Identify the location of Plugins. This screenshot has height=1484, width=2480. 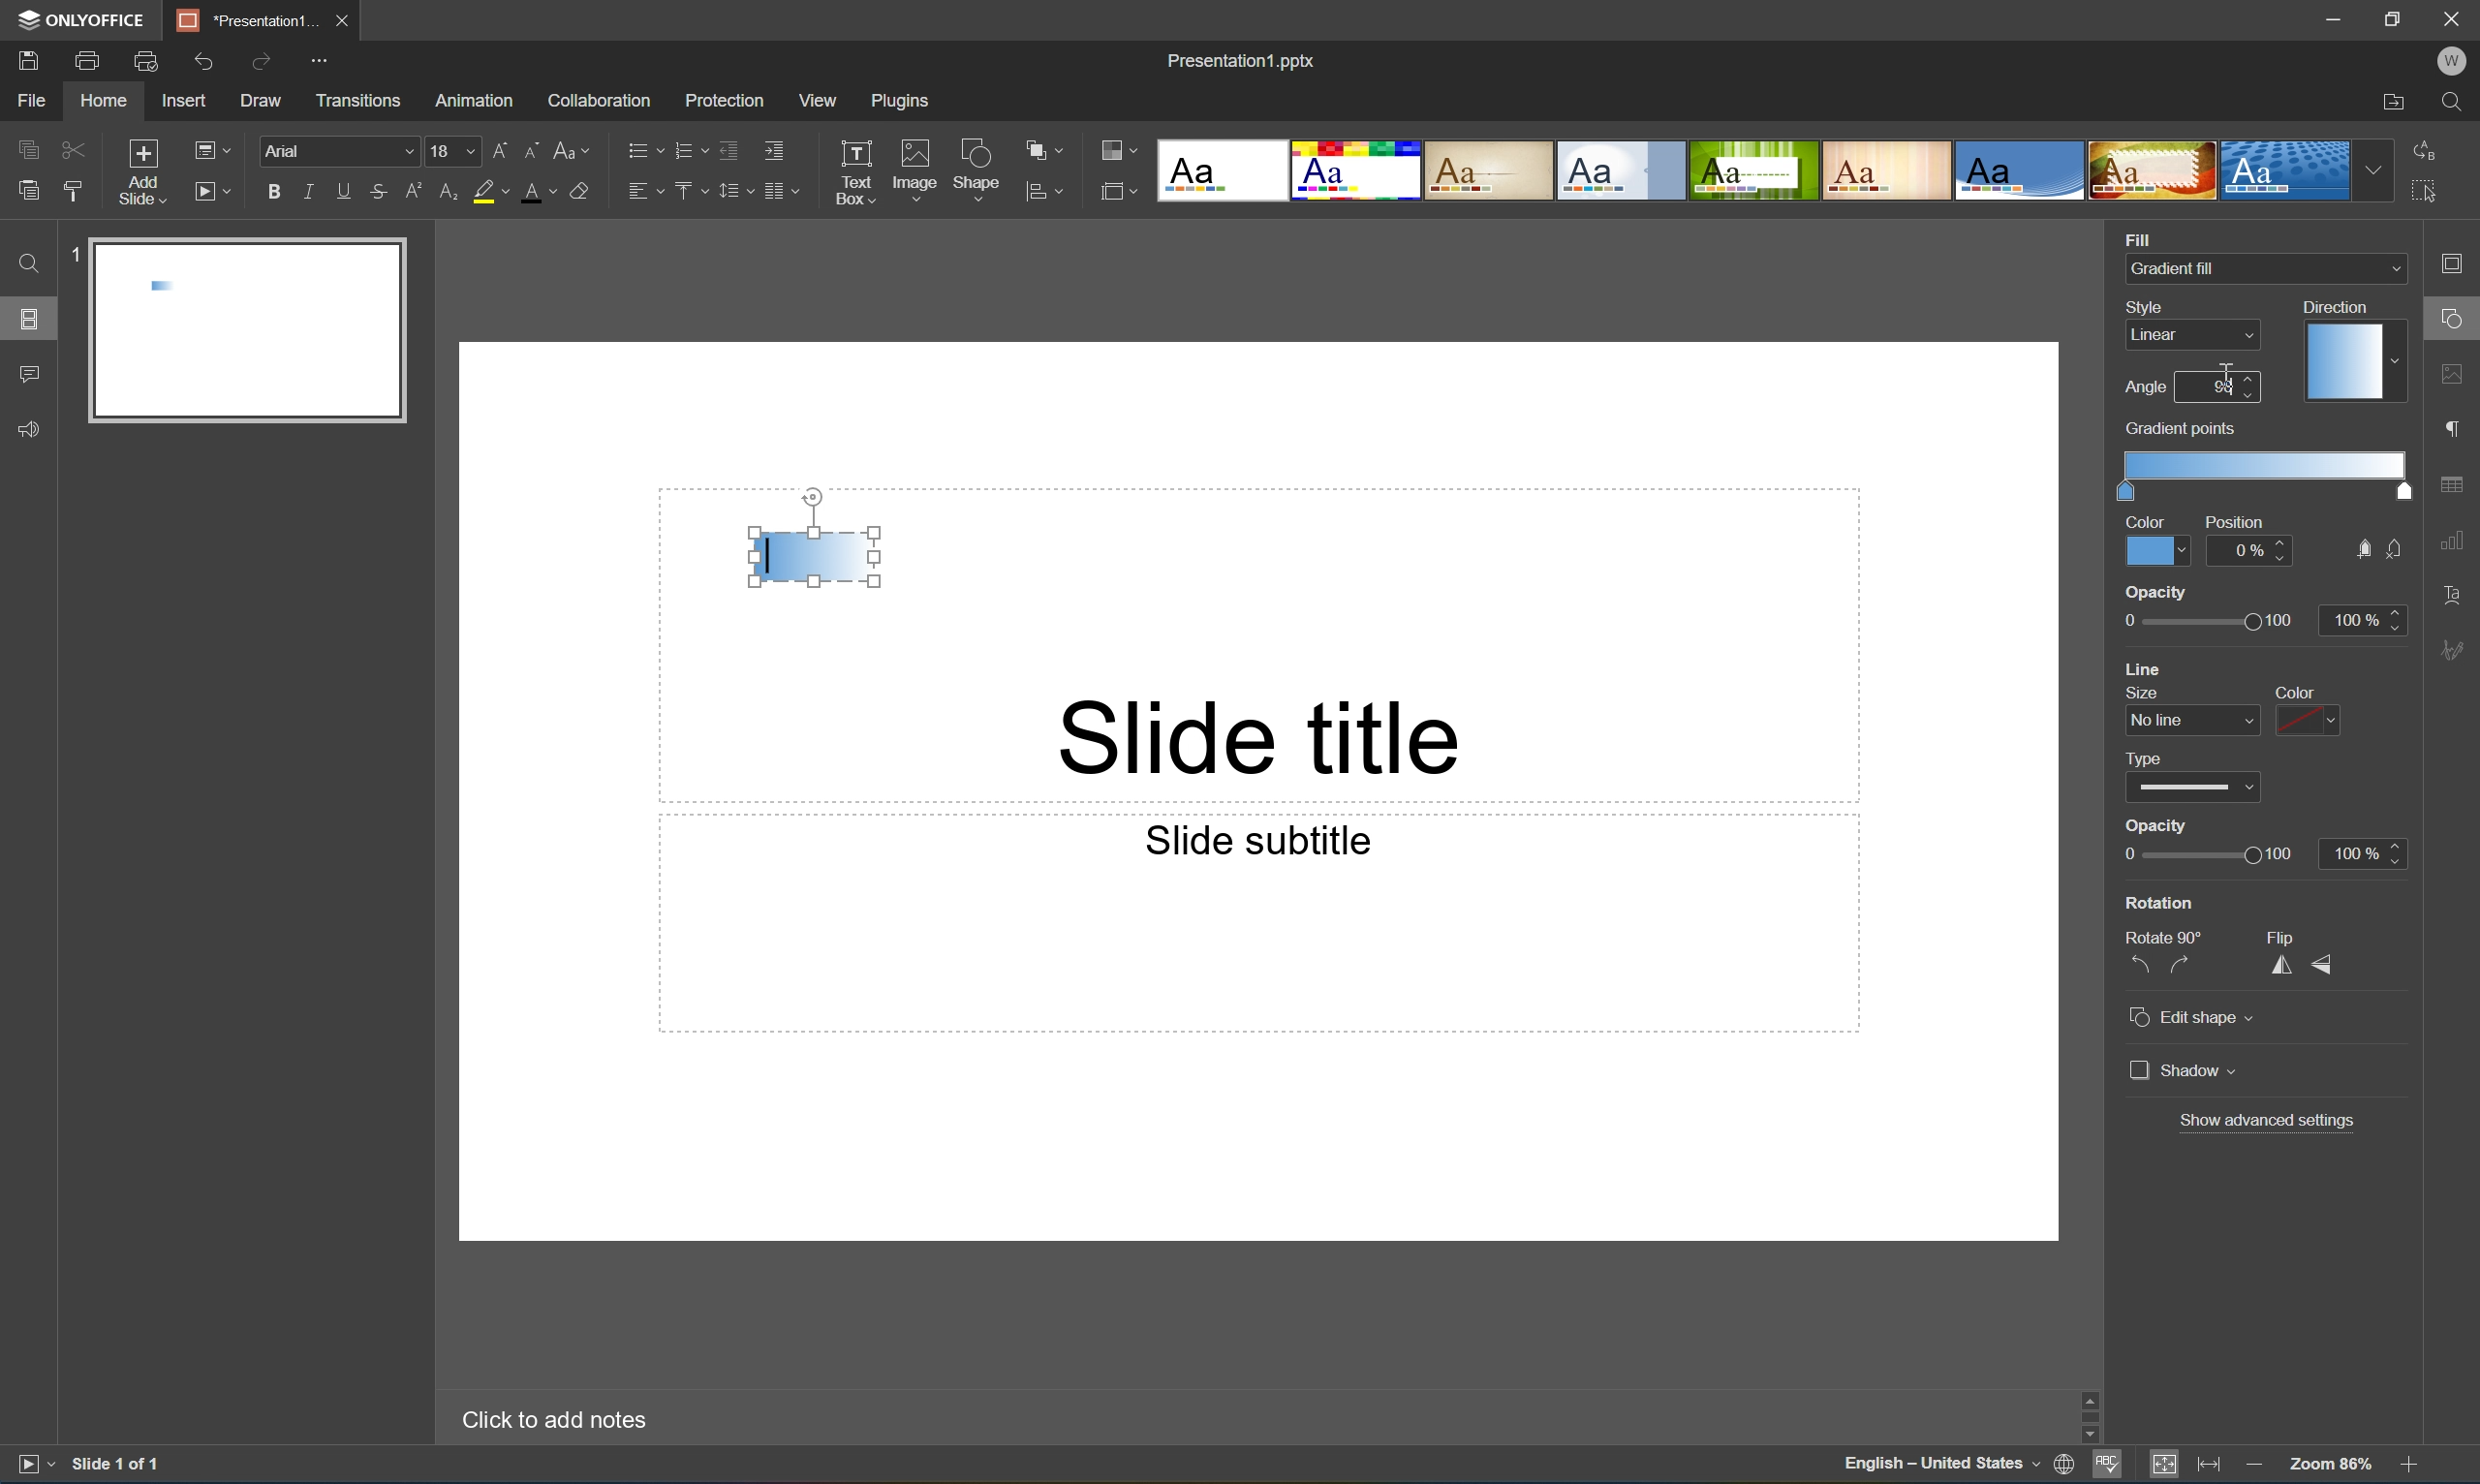
(905, 100).